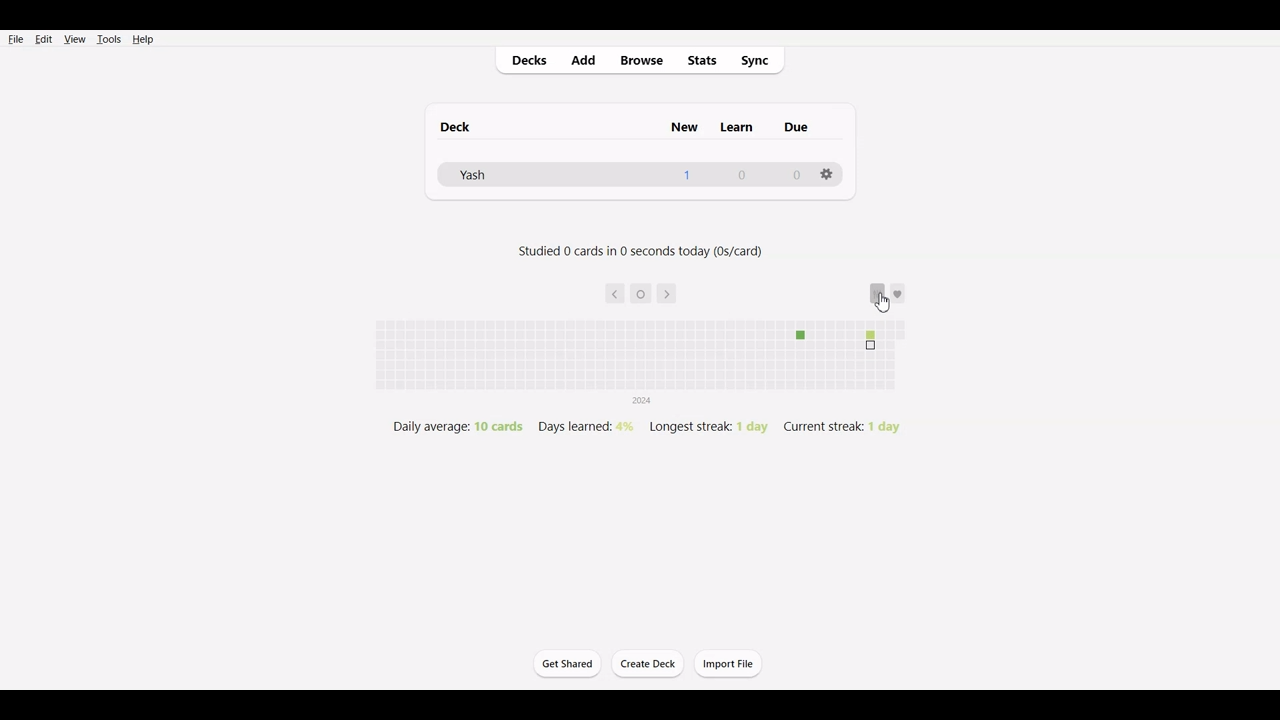  What do you see at coordinates (900, 293) in the screenshot?
I see `Support add-on` at bounding box center [900, 293].